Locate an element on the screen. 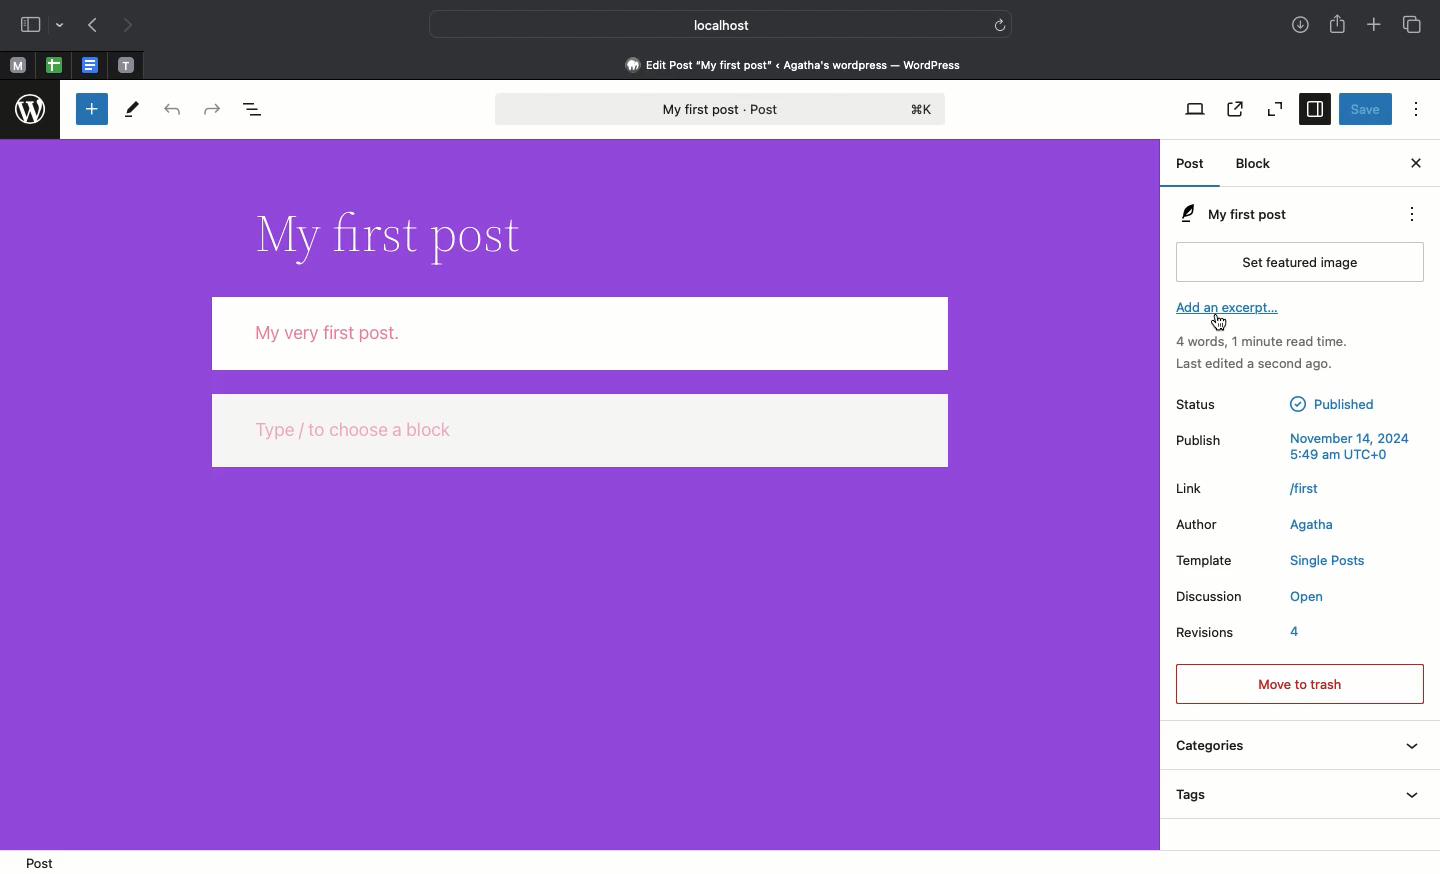 This screenshot has width=1440, height=874. Tools is located at coordinates (133, 109).